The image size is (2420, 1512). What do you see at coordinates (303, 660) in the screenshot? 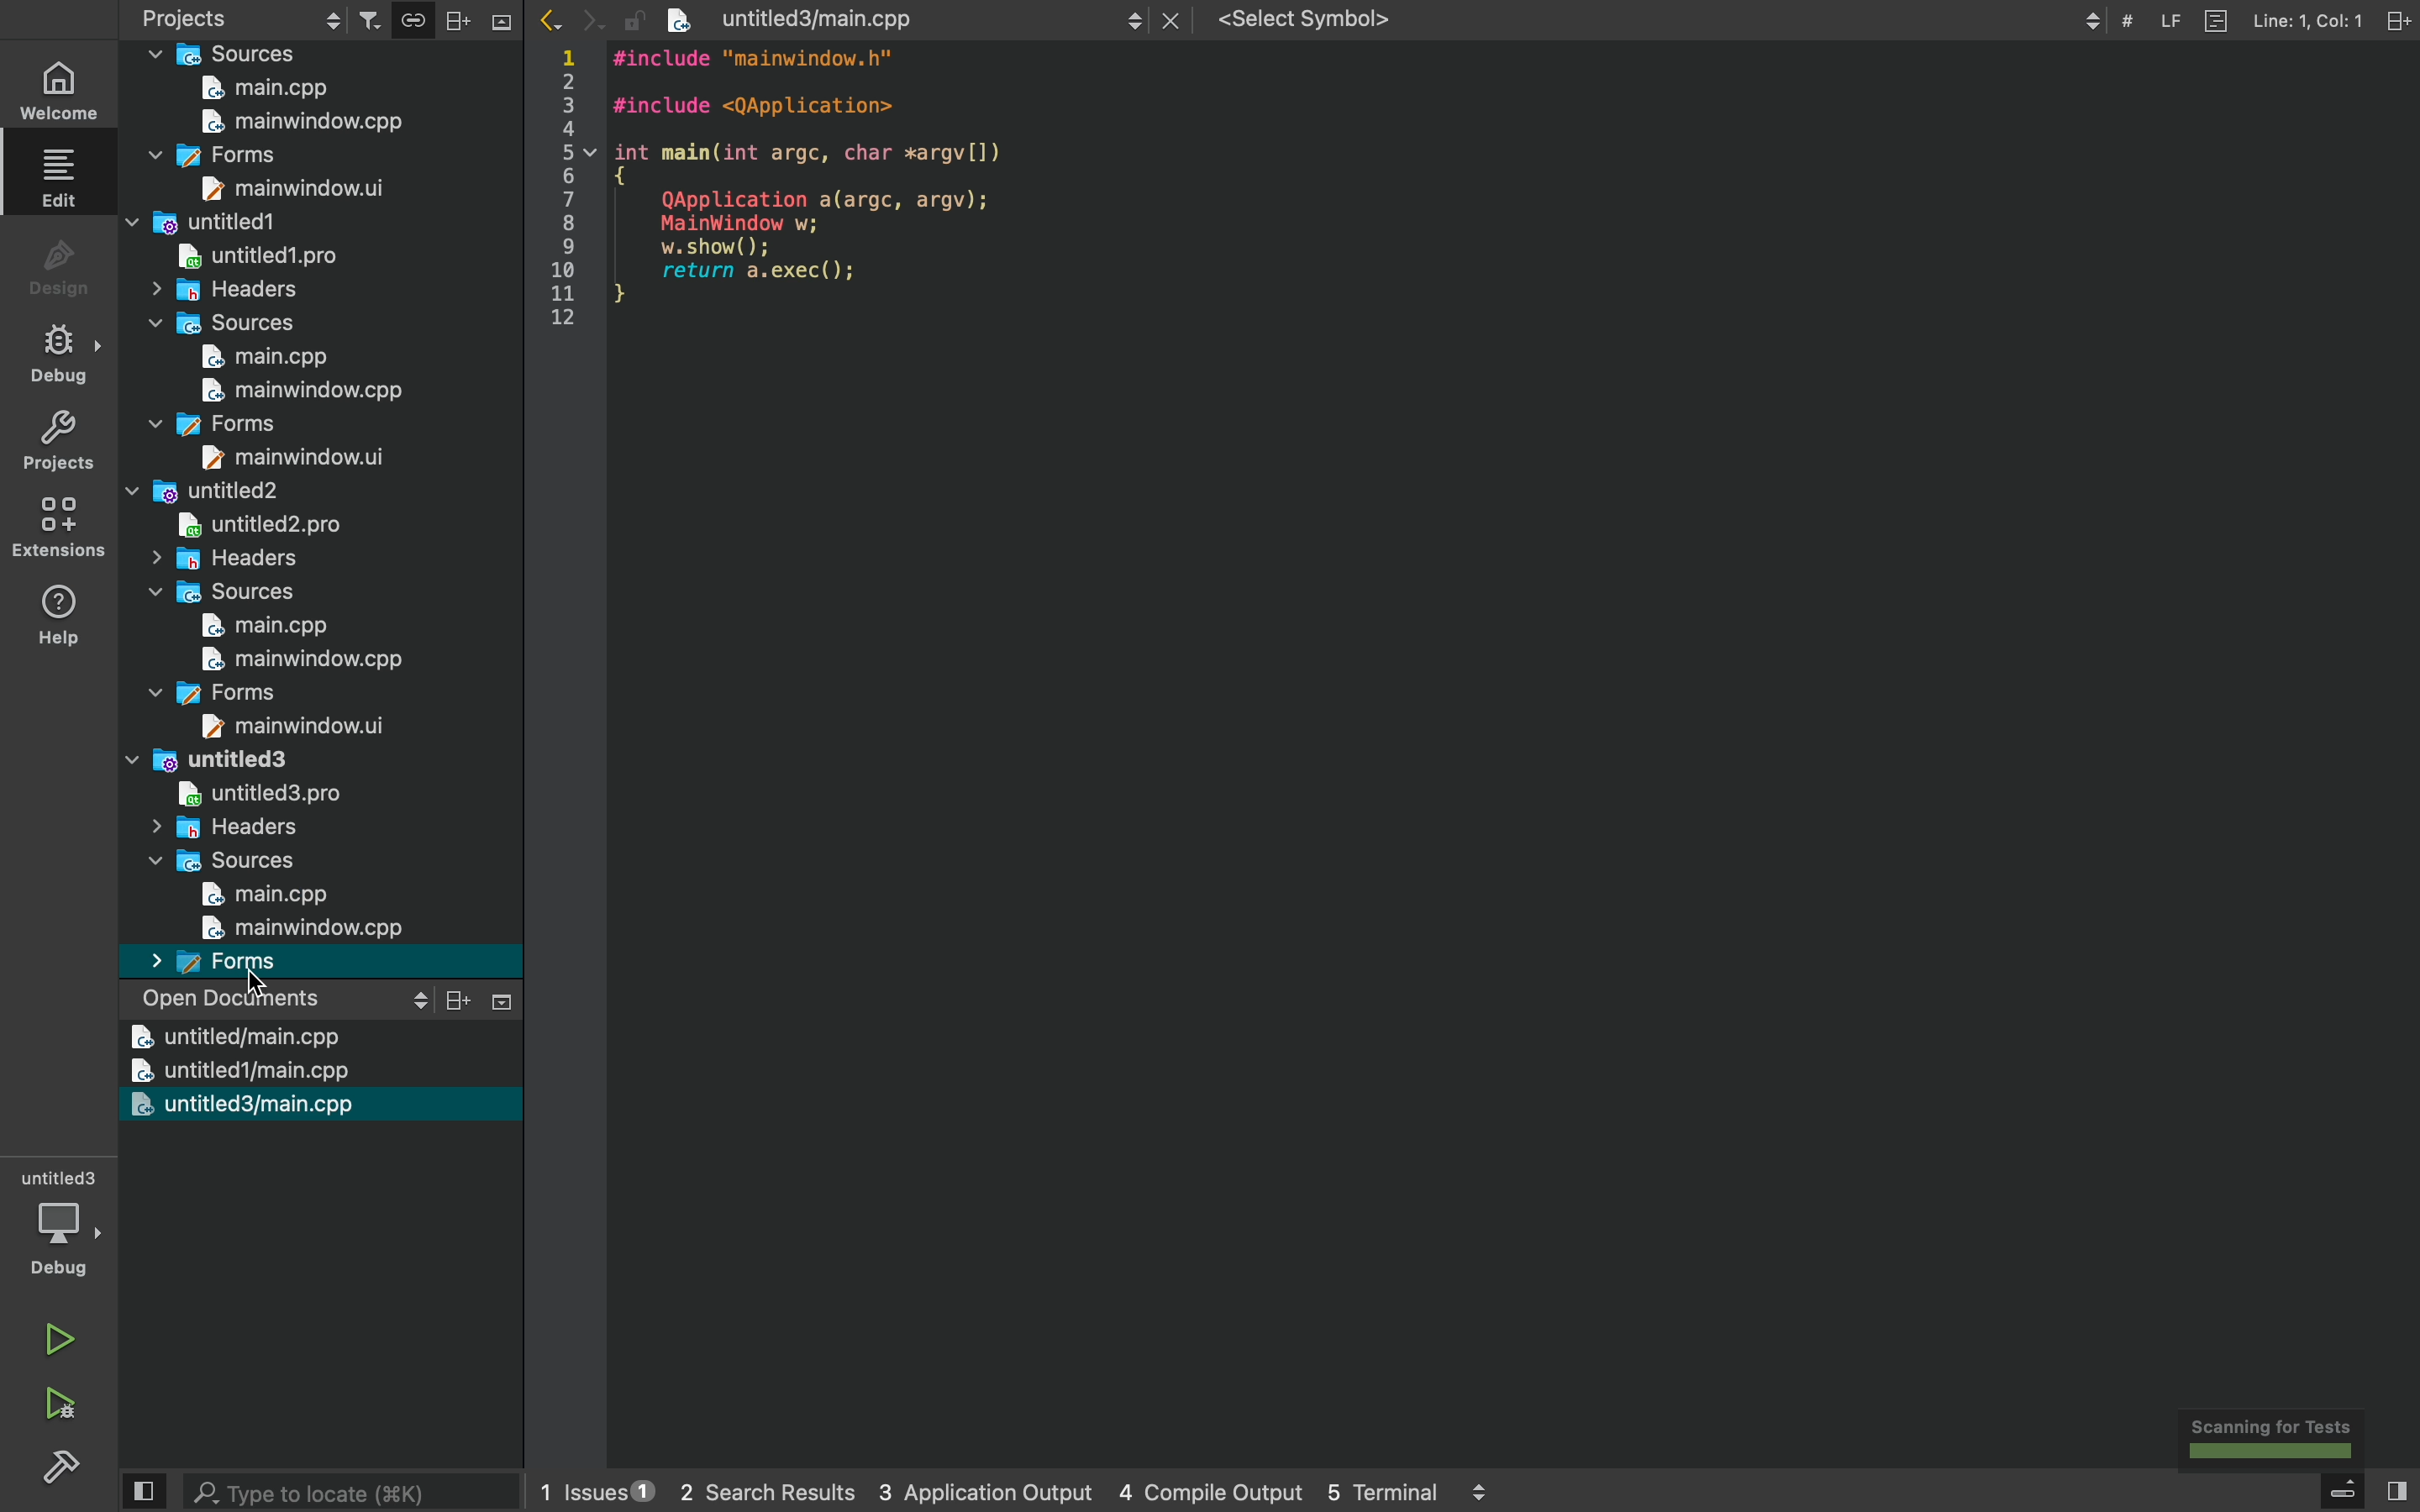
I see `mainwindow` at bounding box center [303, 660].